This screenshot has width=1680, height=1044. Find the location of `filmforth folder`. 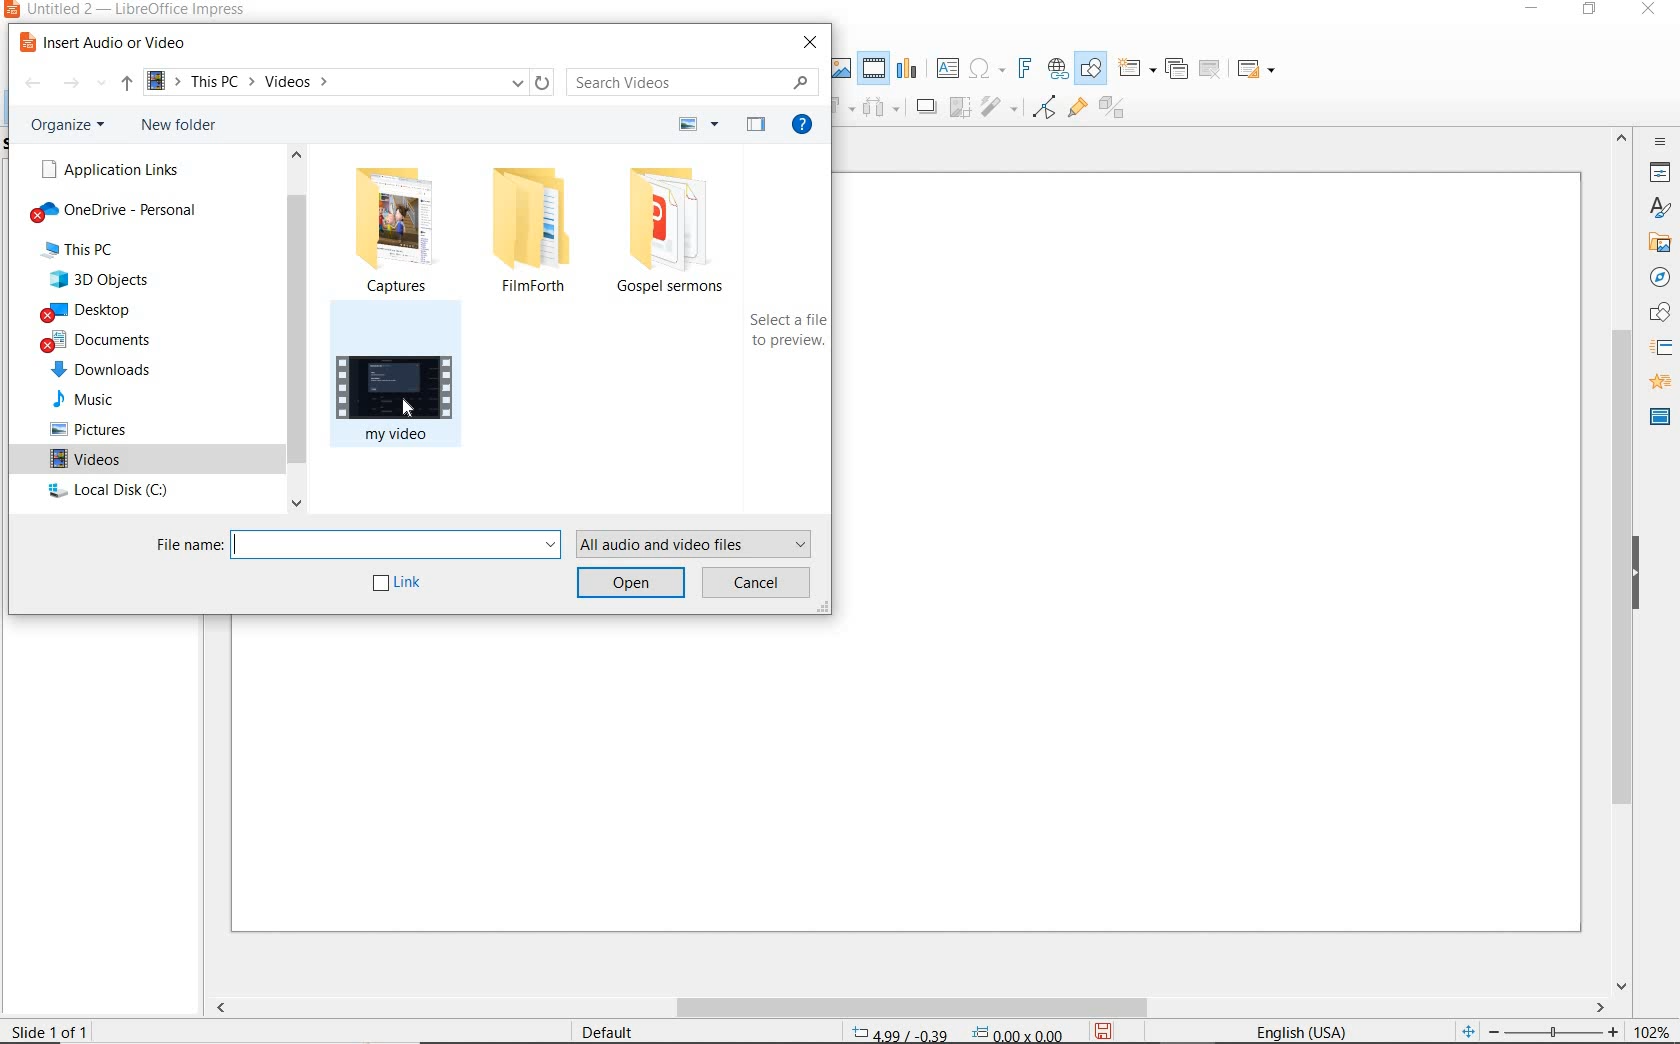

filmforth folder is located at coordinates (530, 230).